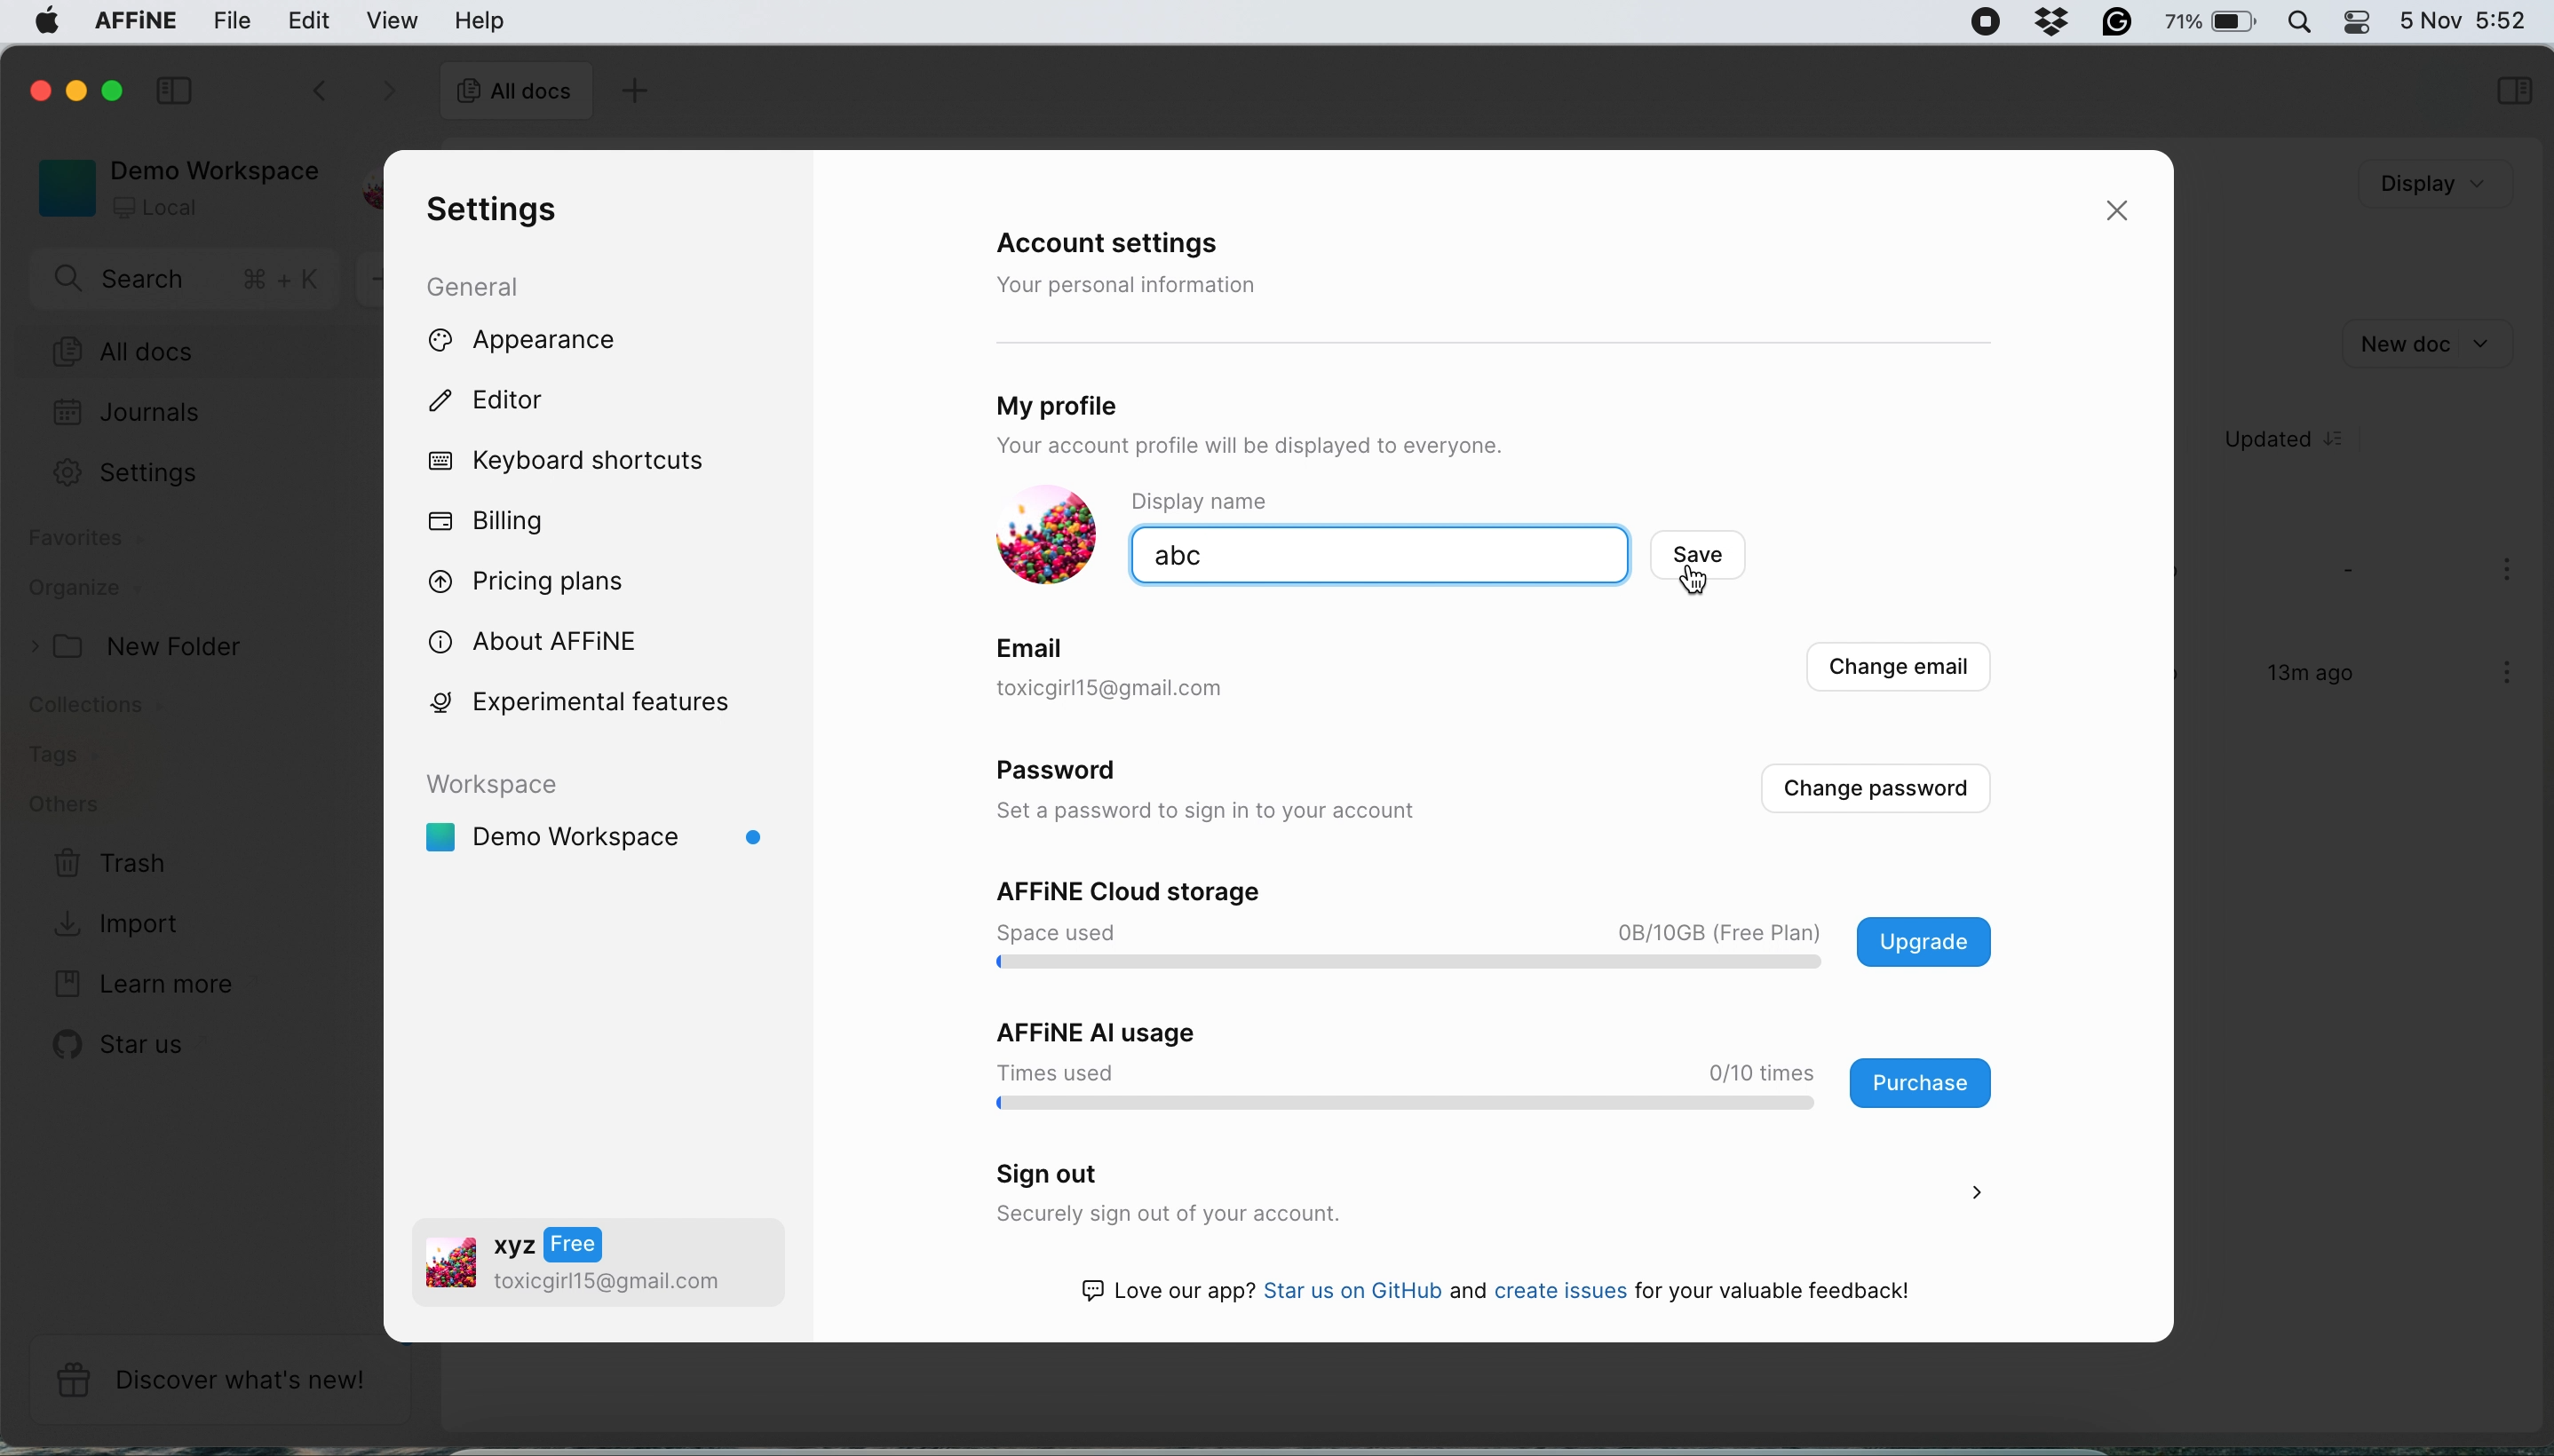 Image resolution: width=2554 pixels, height=1456 pixels. What do you see at coordinates (2511, 675) in the screenshot?
I see `more options` at bounding box center [2511, 675].